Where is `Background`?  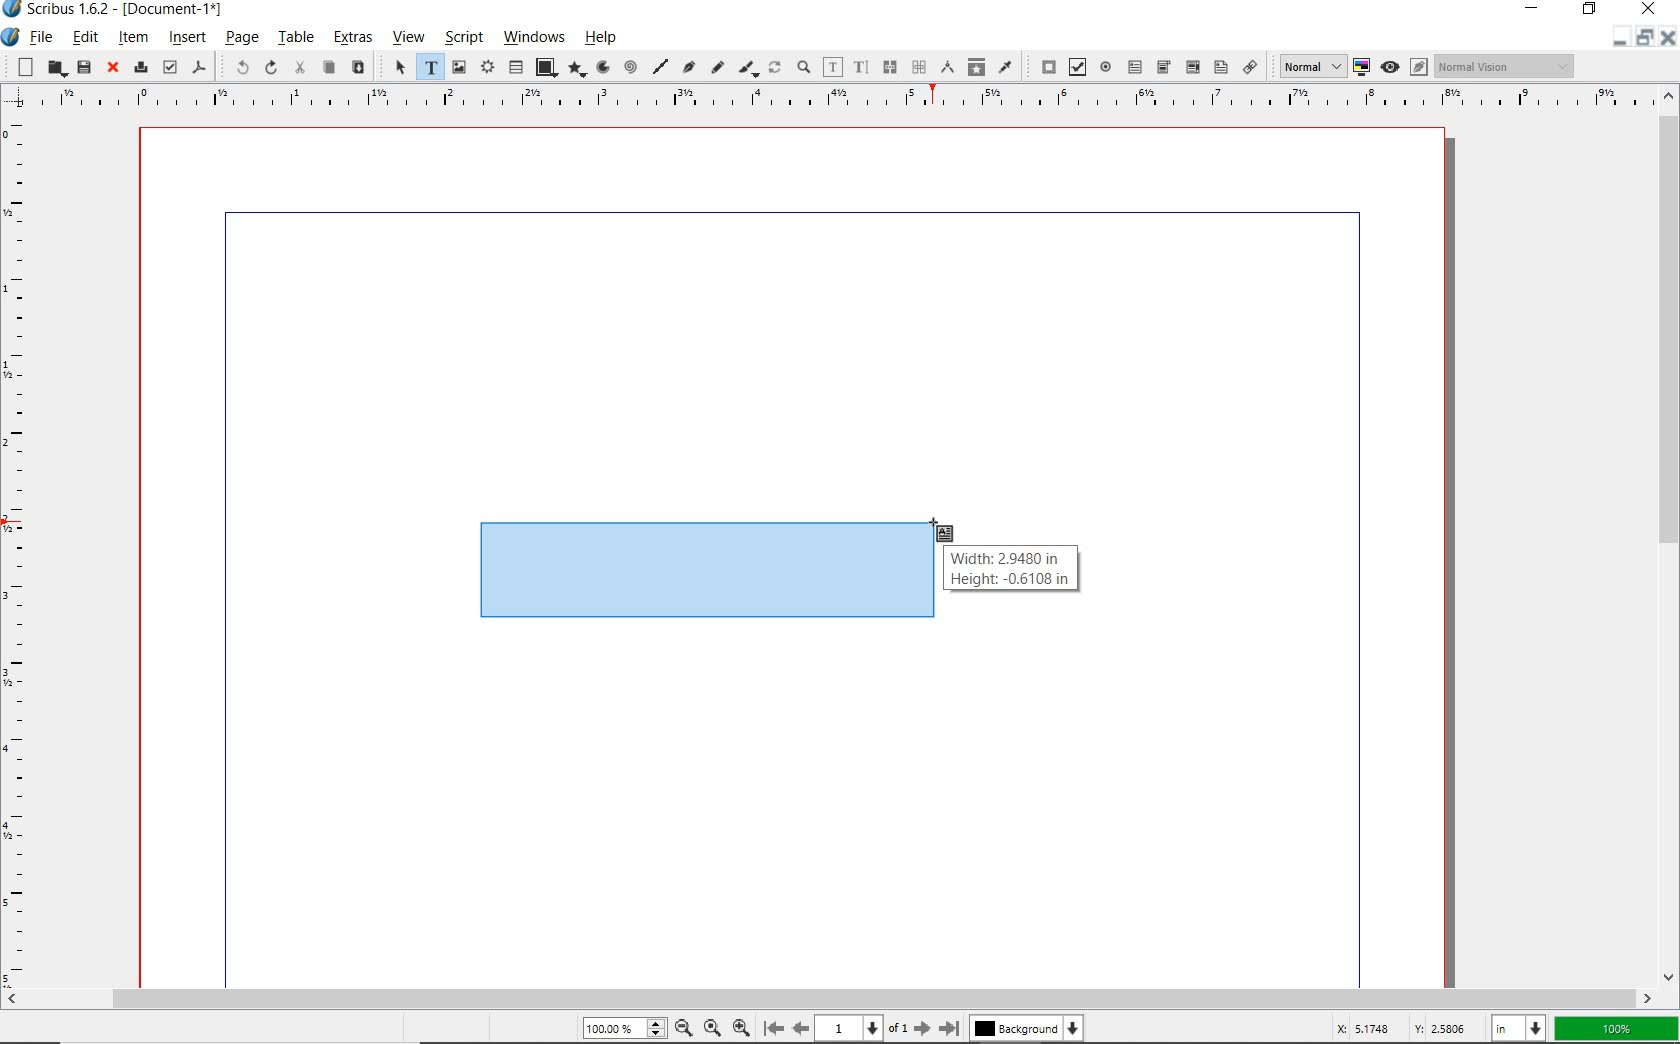 Background is located at coordinates (1028, 1030).